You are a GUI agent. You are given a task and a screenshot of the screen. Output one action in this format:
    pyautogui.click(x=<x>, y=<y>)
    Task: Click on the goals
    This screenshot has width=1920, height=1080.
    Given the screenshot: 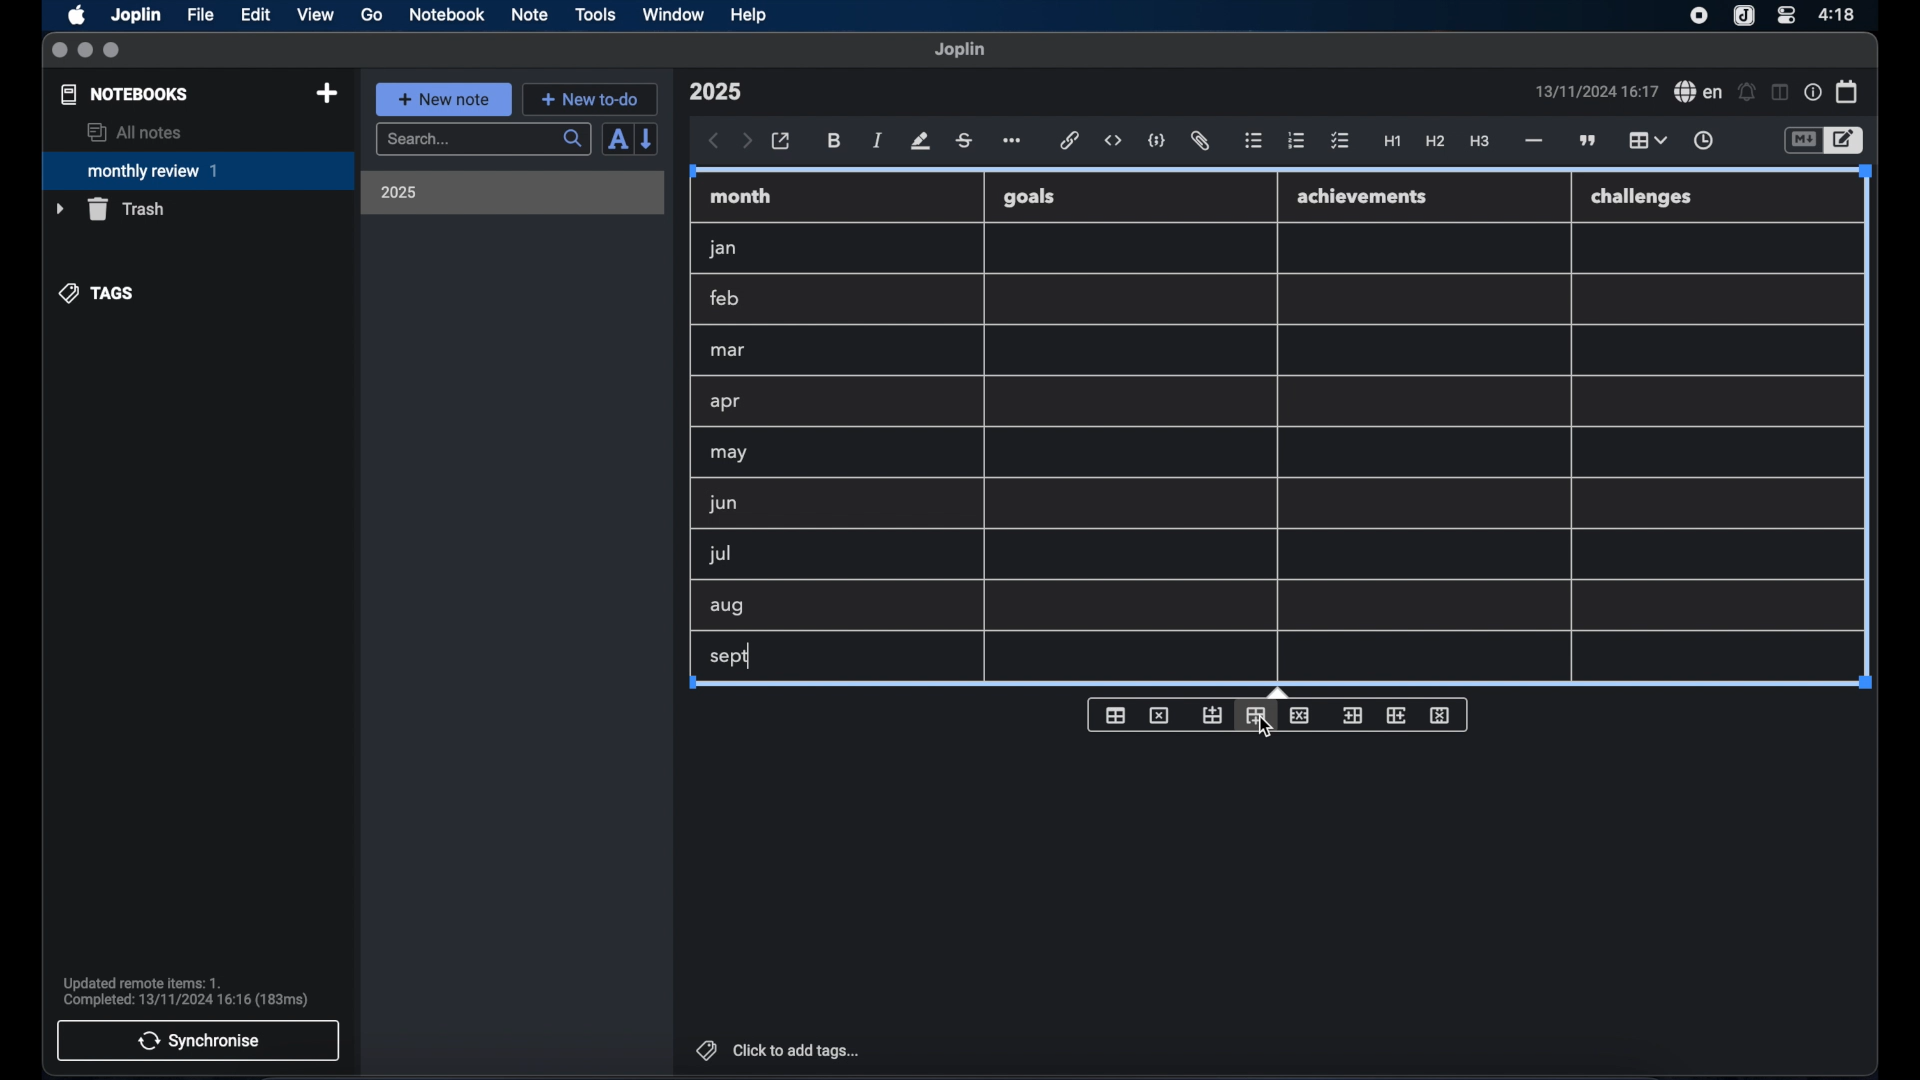 What is the action you would take?
    pyautogui.click(x=1029, y=196)
    